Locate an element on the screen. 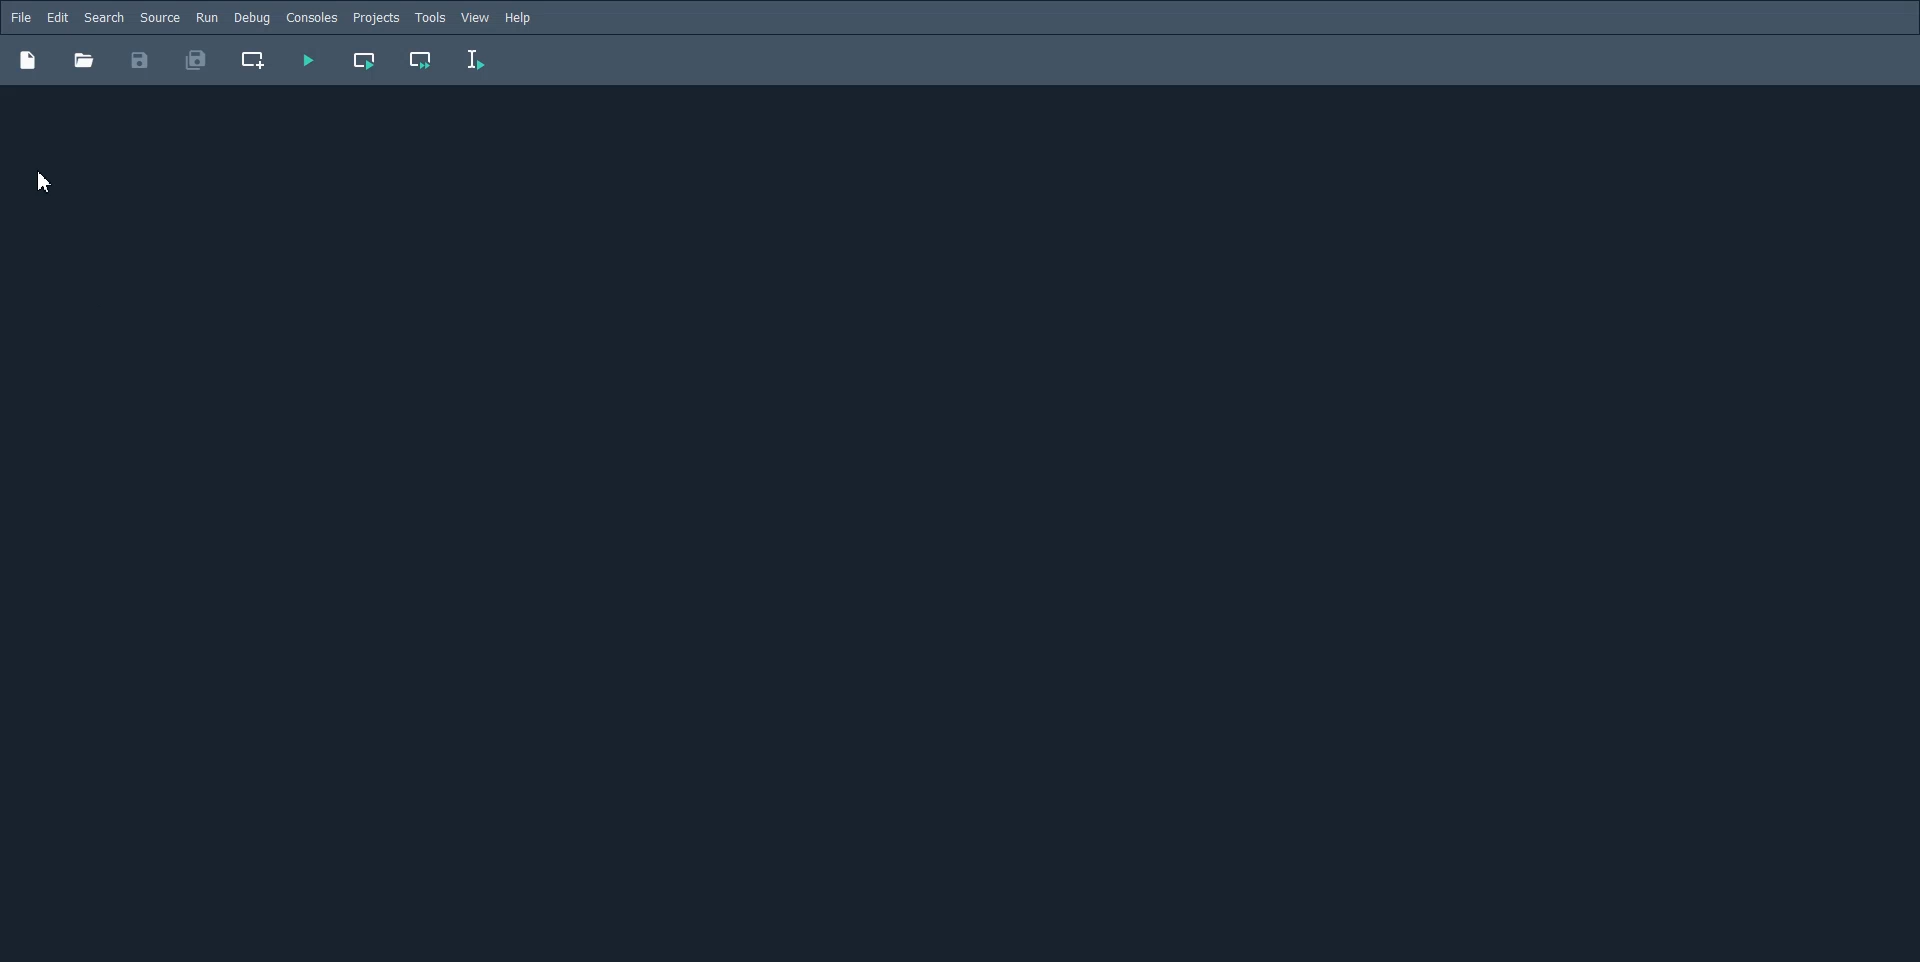 The height and width of the screenshot is (962, 1920).  is located at coordinates (83, 60).